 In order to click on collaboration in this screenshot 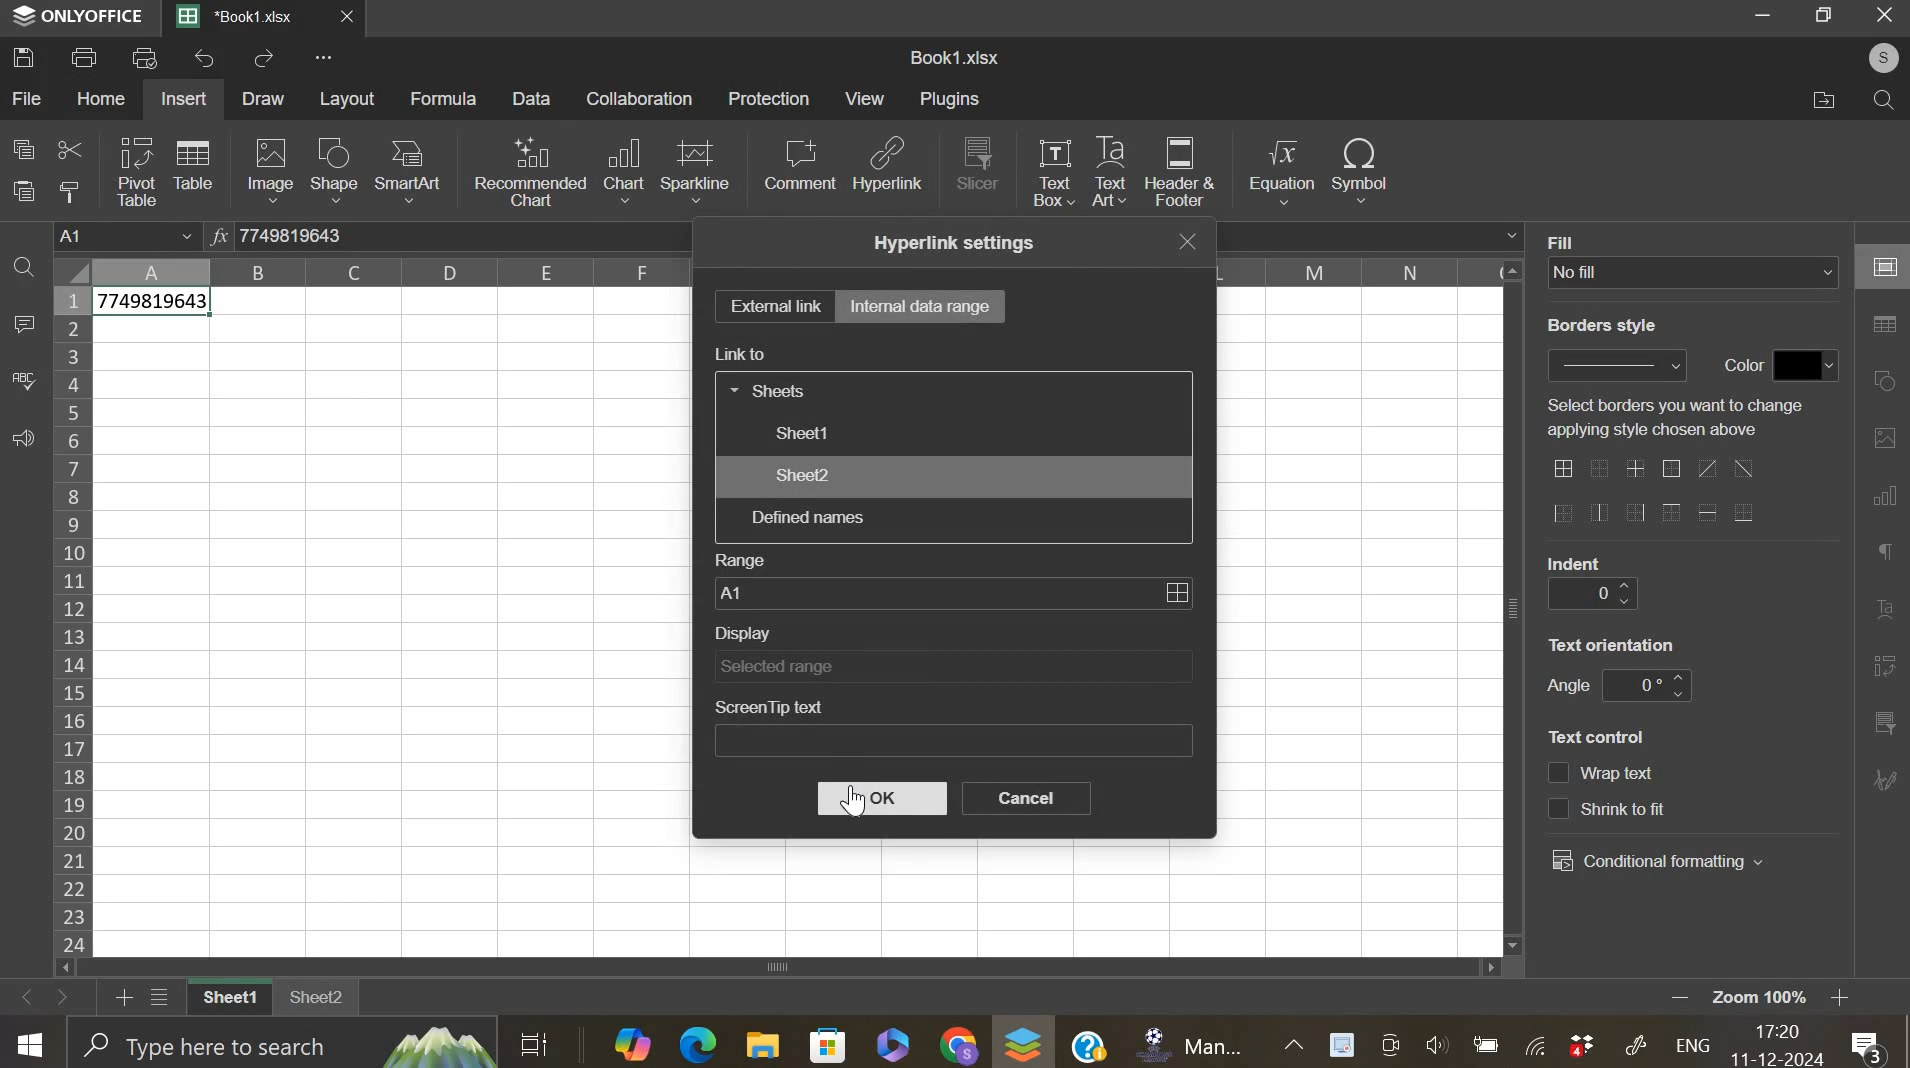, I will do `click(641, 98)`.